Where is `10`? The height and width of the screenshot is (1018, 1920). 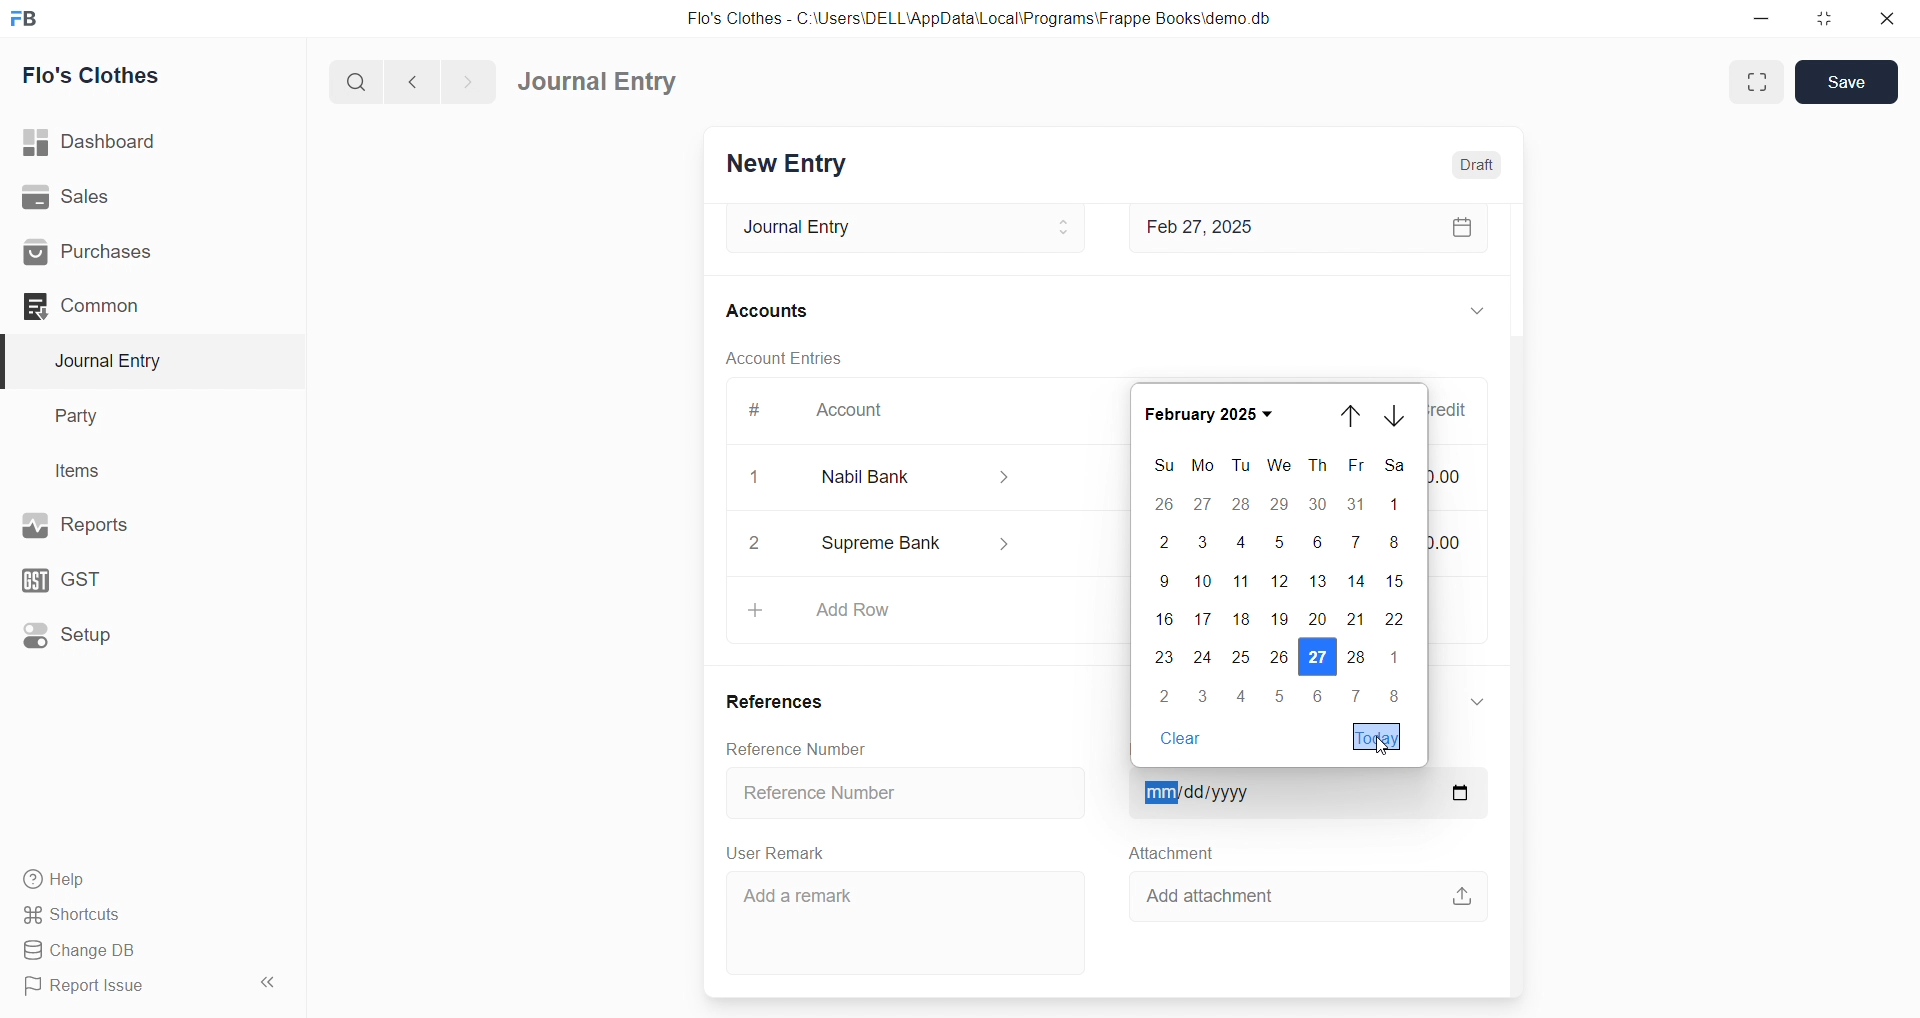 10 is located at coordinates (1202, 585).